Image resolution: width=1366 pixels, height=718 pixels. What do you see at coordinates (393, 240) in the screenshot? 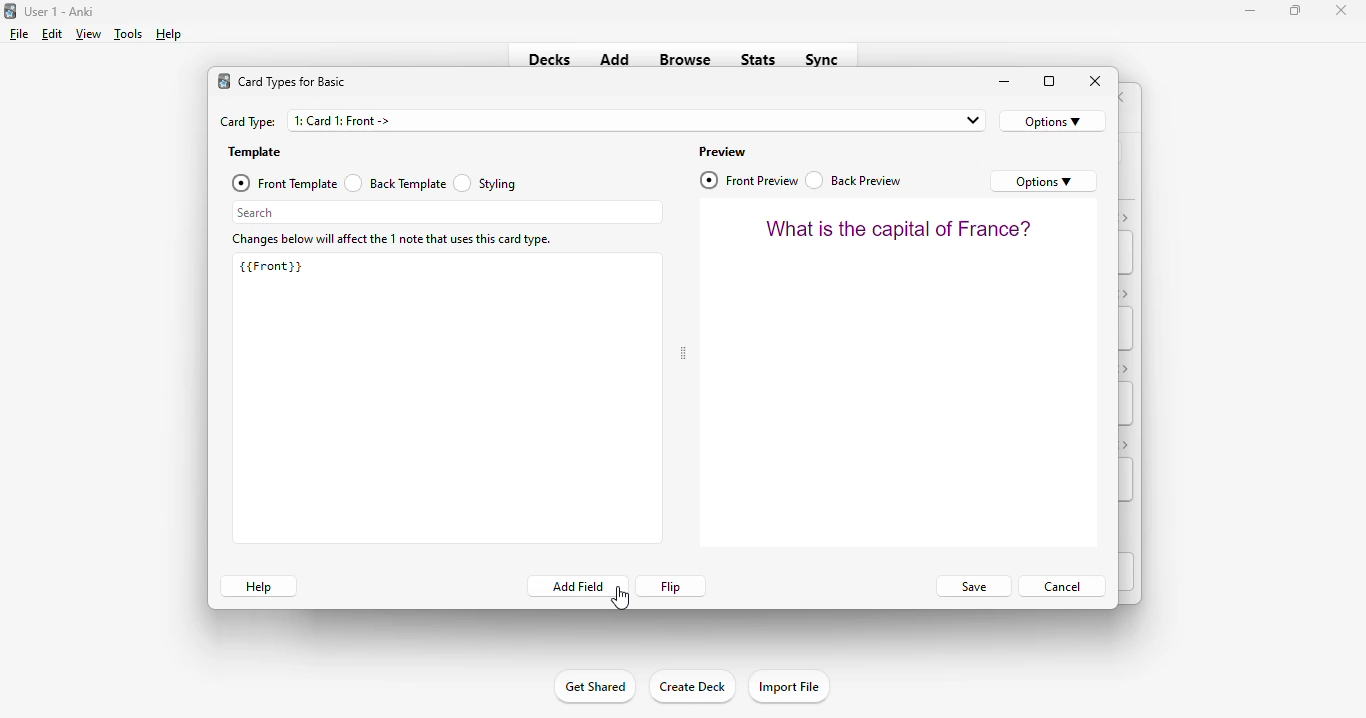
I see `changes below will affect the 1 note that uses this card type` at bounding box center [393, 240].